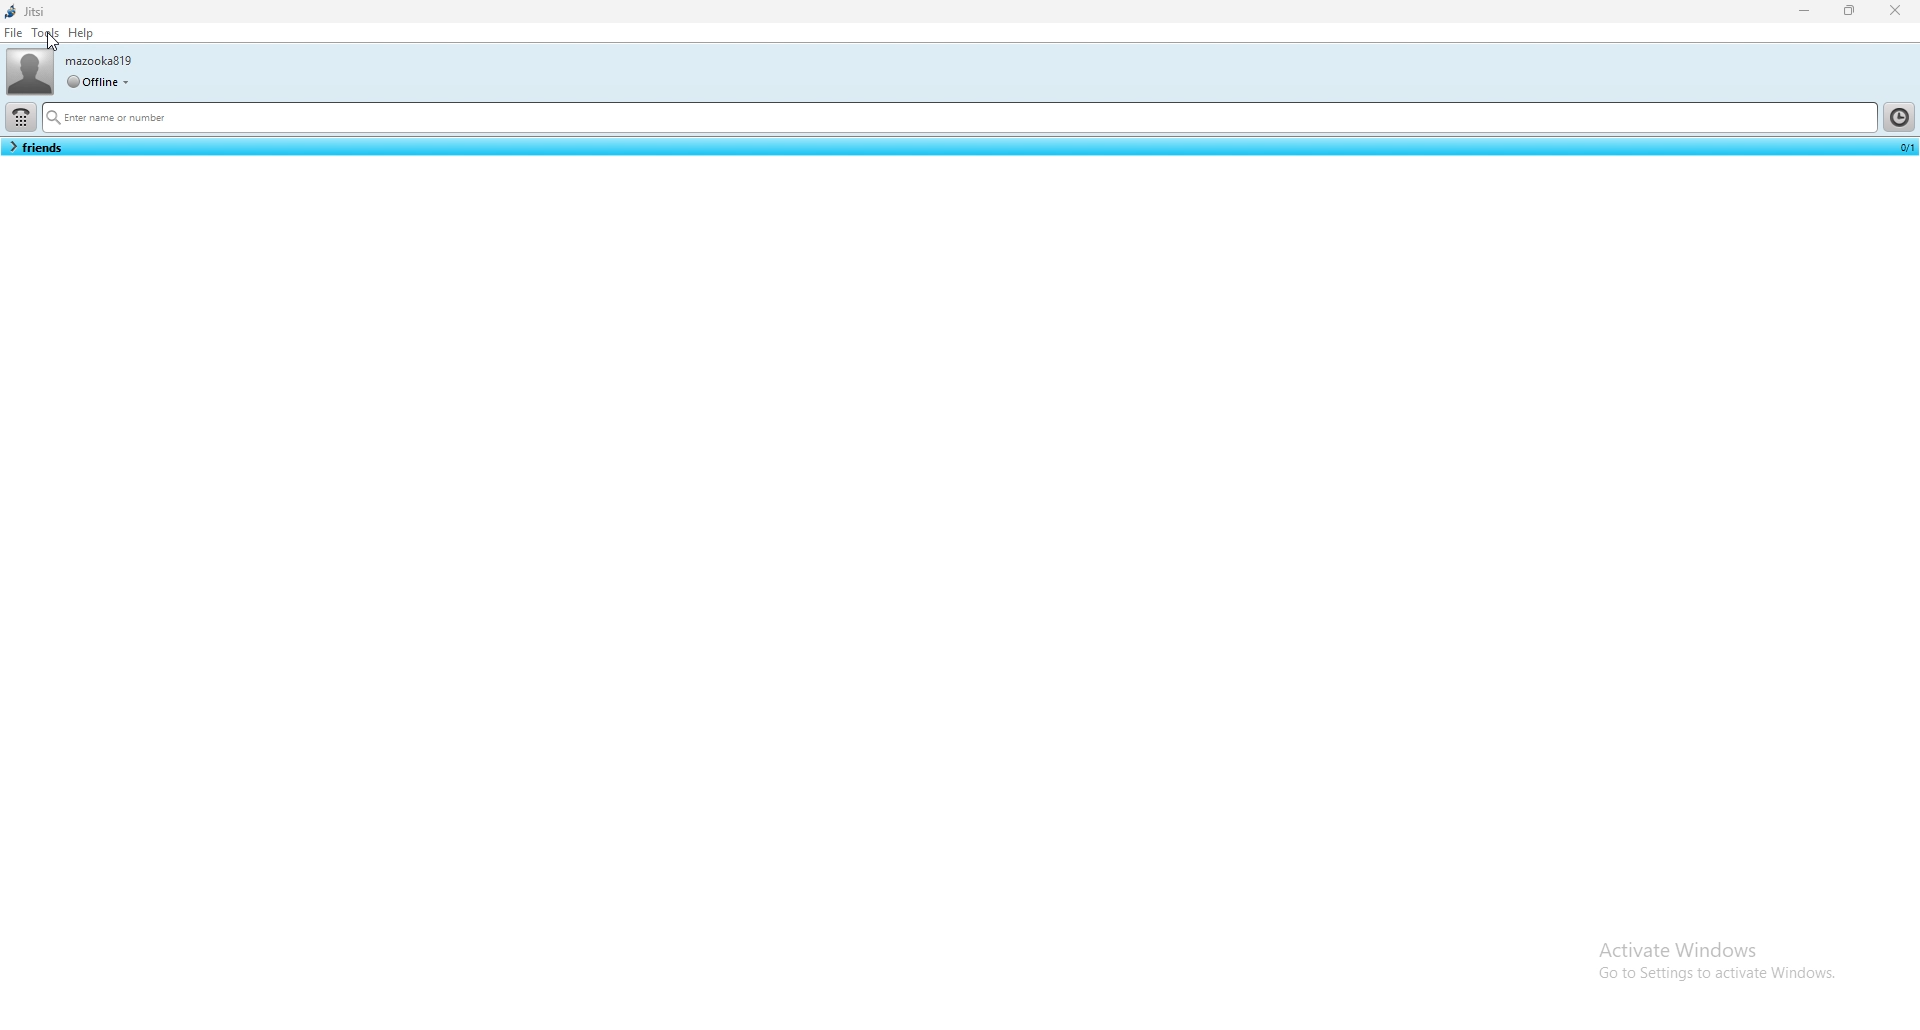  Describe the element at coordinates (1898, 116) in the screenshot. I see `history` at that location.